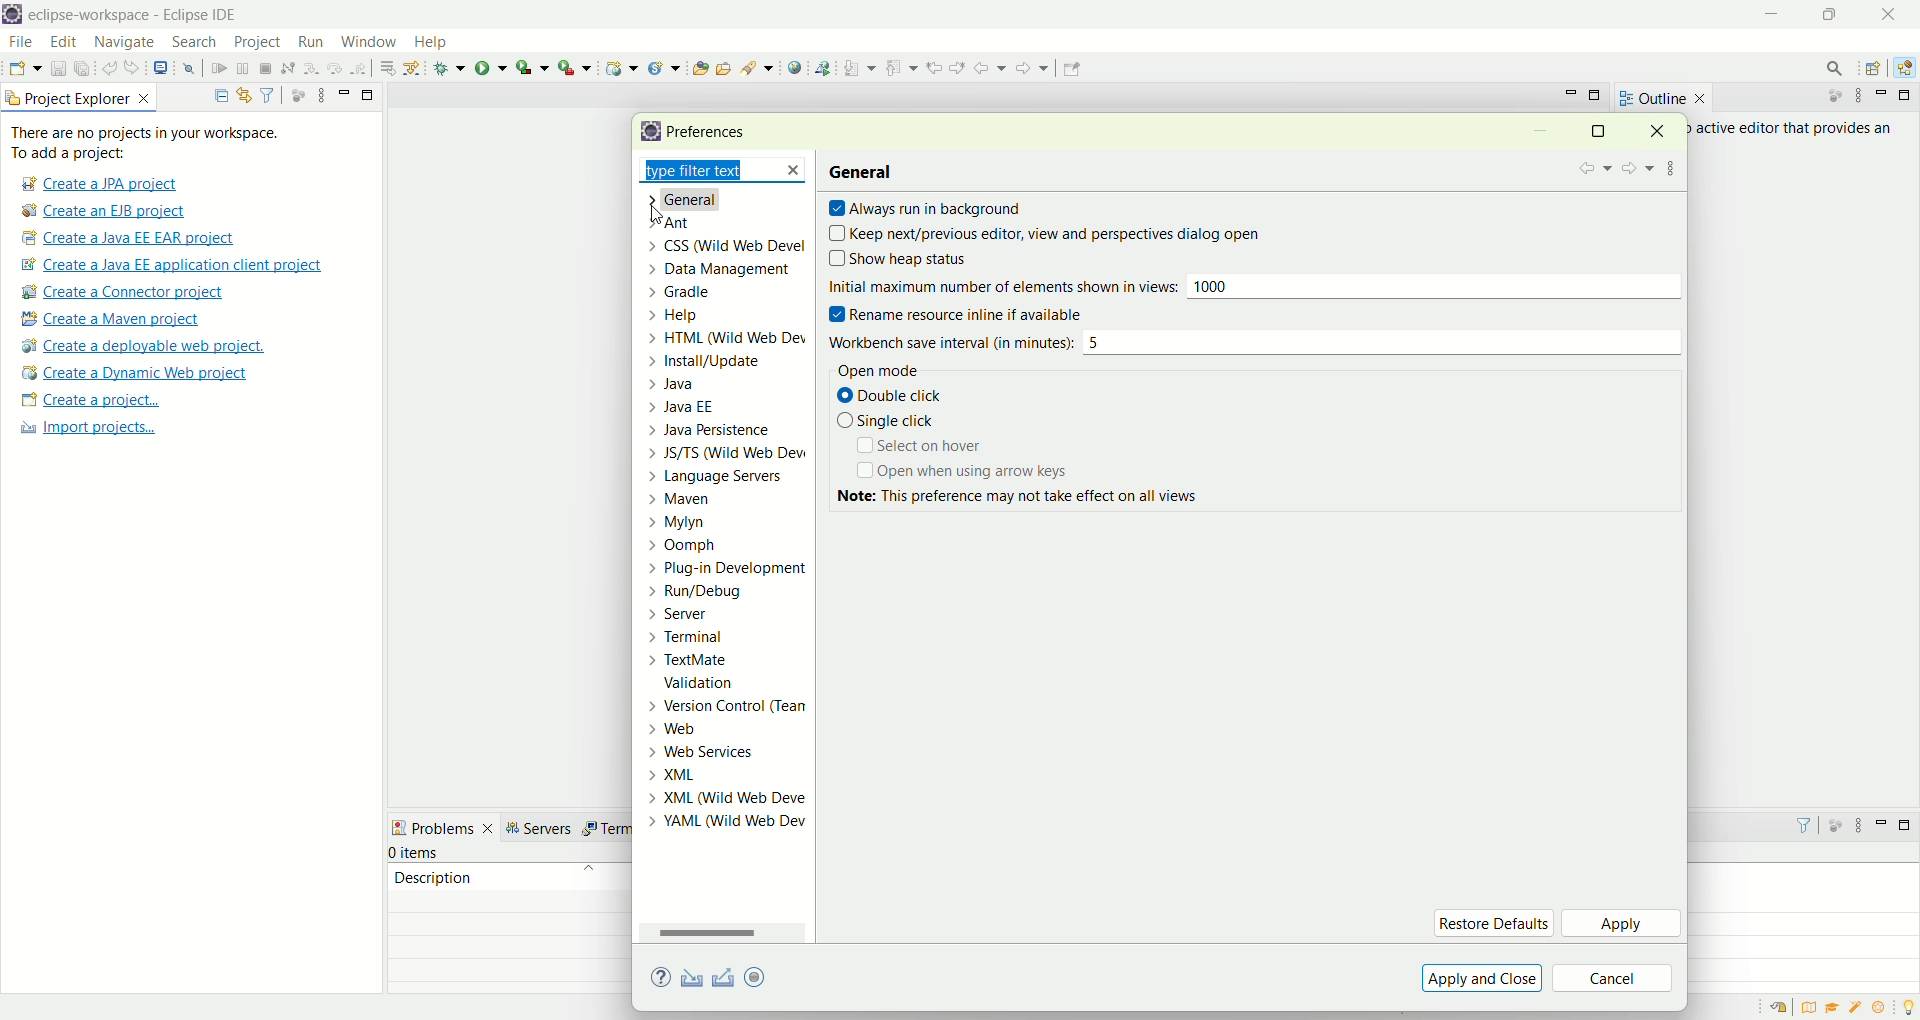 This screenshot has height=1020, width=1920. Describe the element at coordinates (905, 66) in the screenshot. I see `previous annotation` at that location.